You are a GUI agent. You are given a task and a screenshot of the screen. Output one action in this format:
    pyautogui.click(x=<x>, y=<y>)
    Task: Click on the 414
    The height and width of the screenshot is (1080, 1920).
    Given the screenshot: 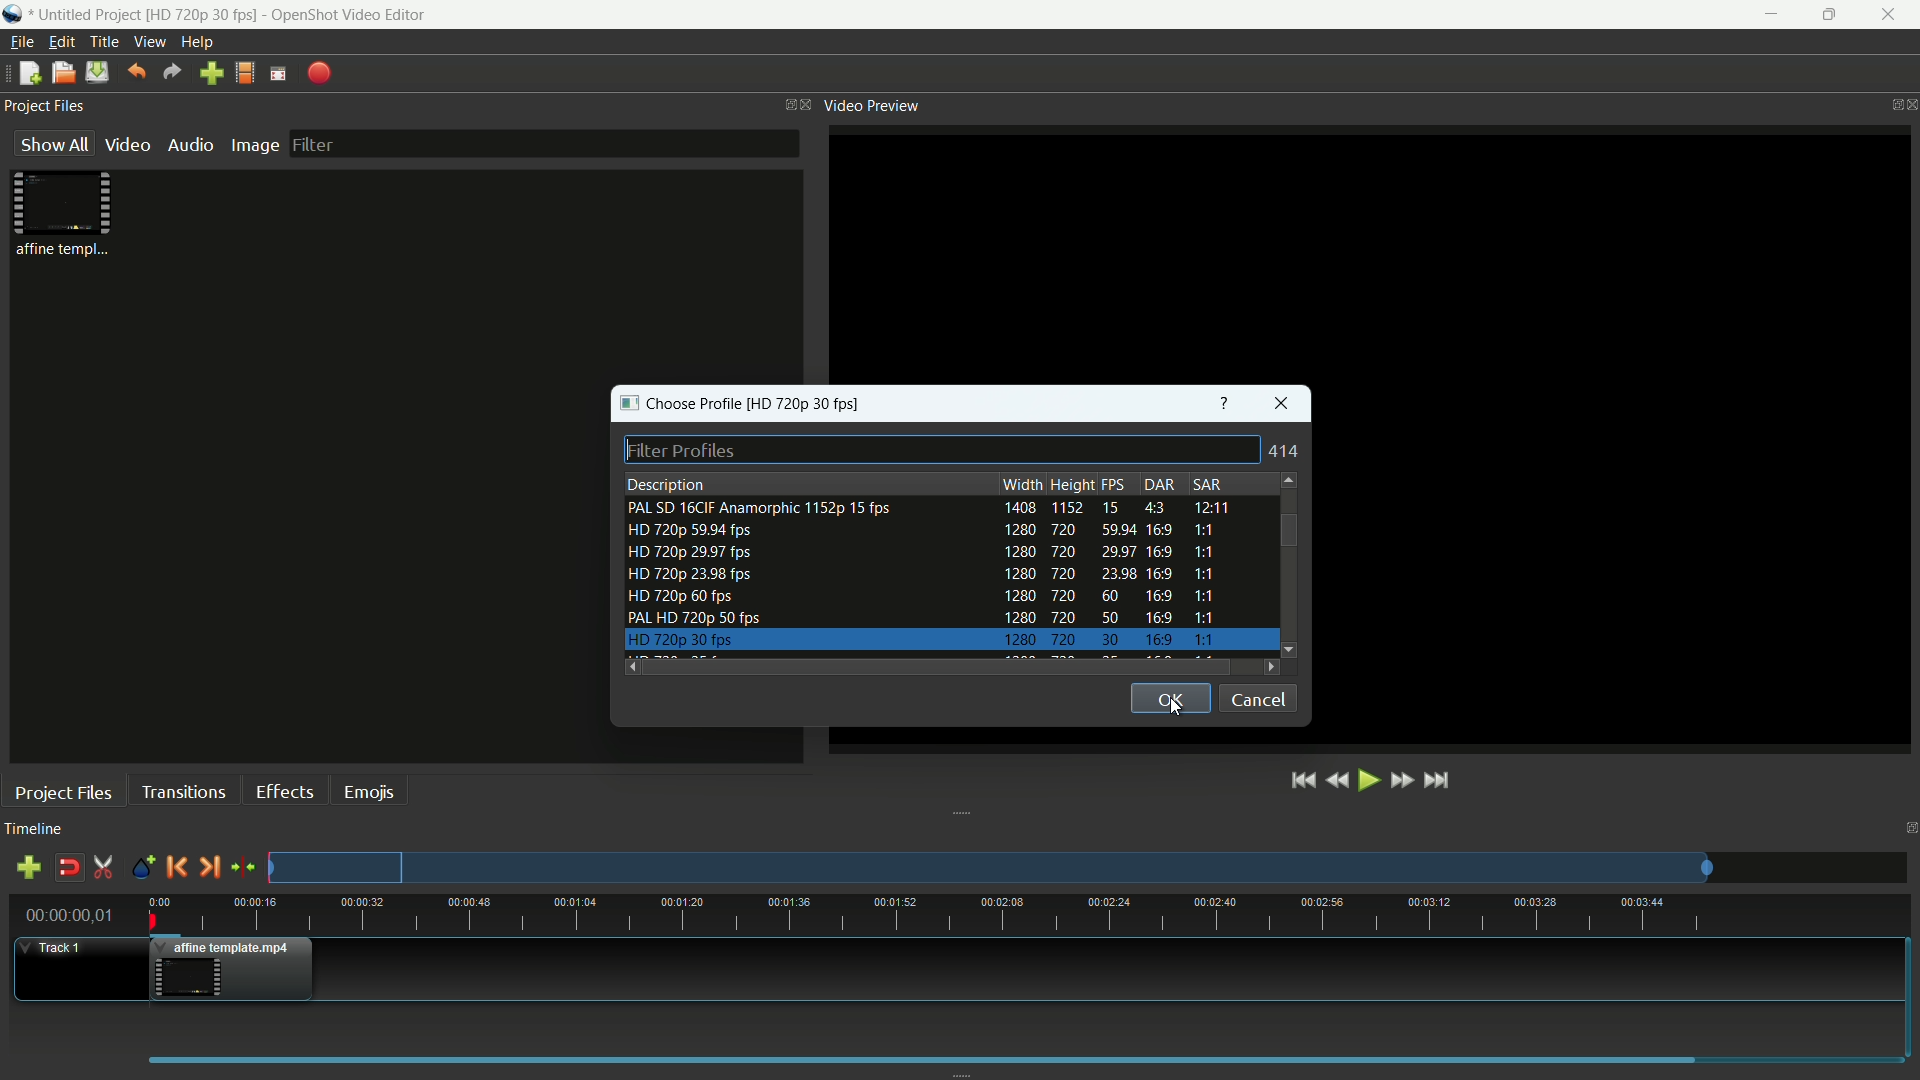 What is the action you would take?
    pyautogui.click(x=1285, y=452)
    